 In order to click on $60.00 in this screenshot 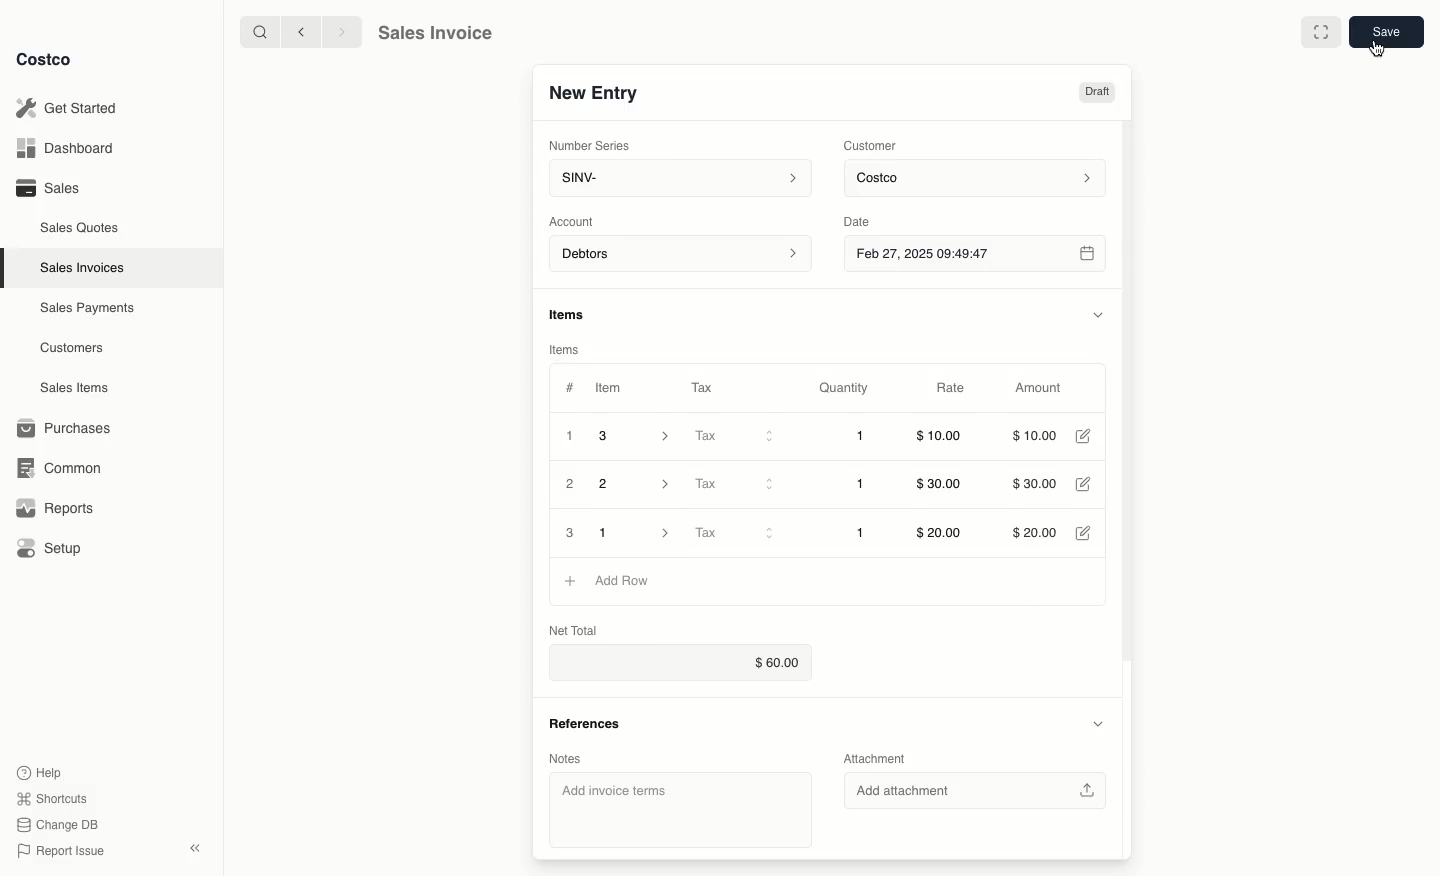, I will do `click(690, 663)`.